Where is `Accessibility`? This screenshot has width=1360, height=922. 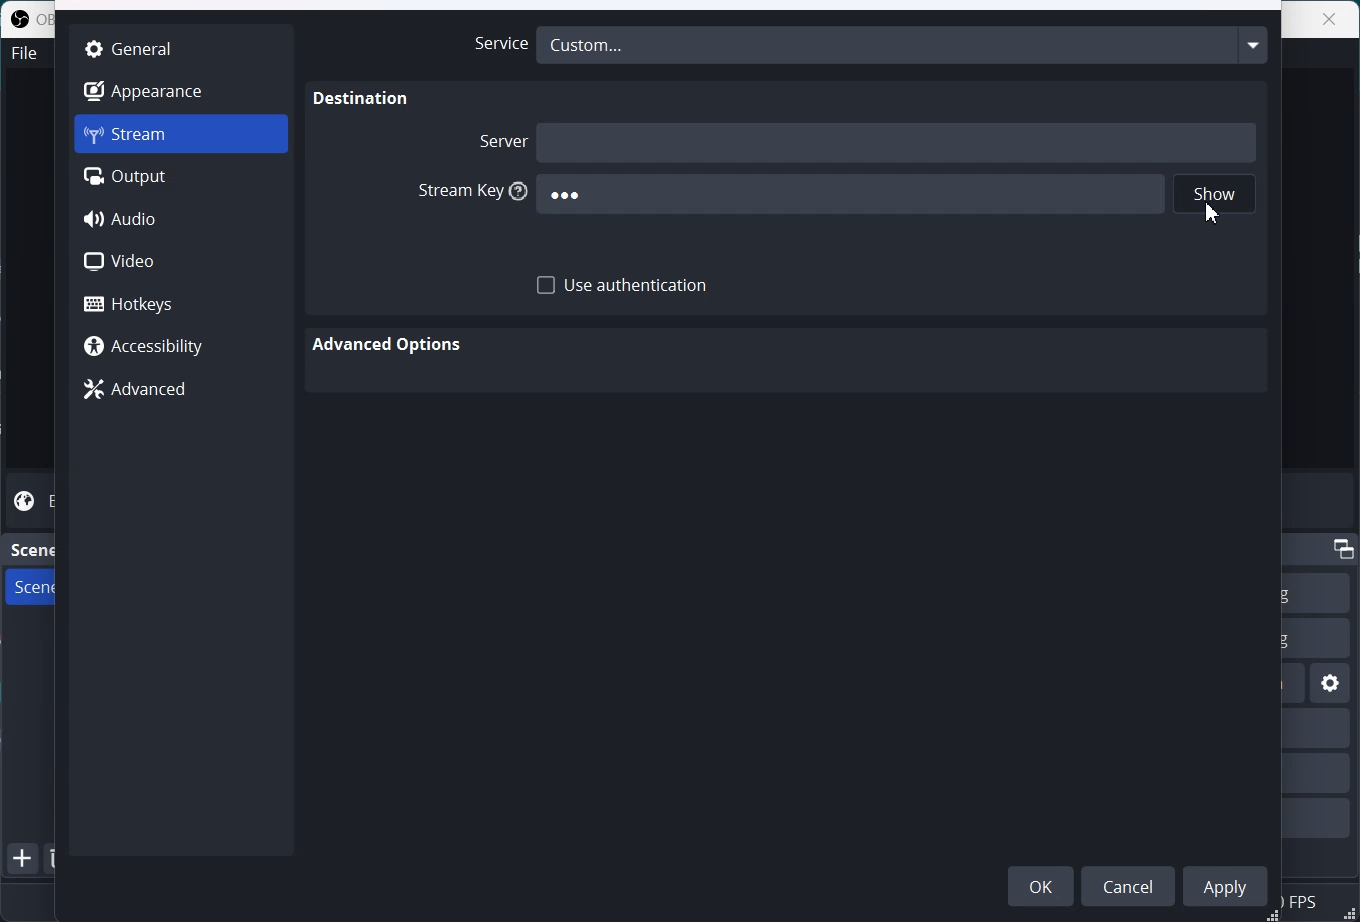
Accessibility is located at coordinates (180, 348).